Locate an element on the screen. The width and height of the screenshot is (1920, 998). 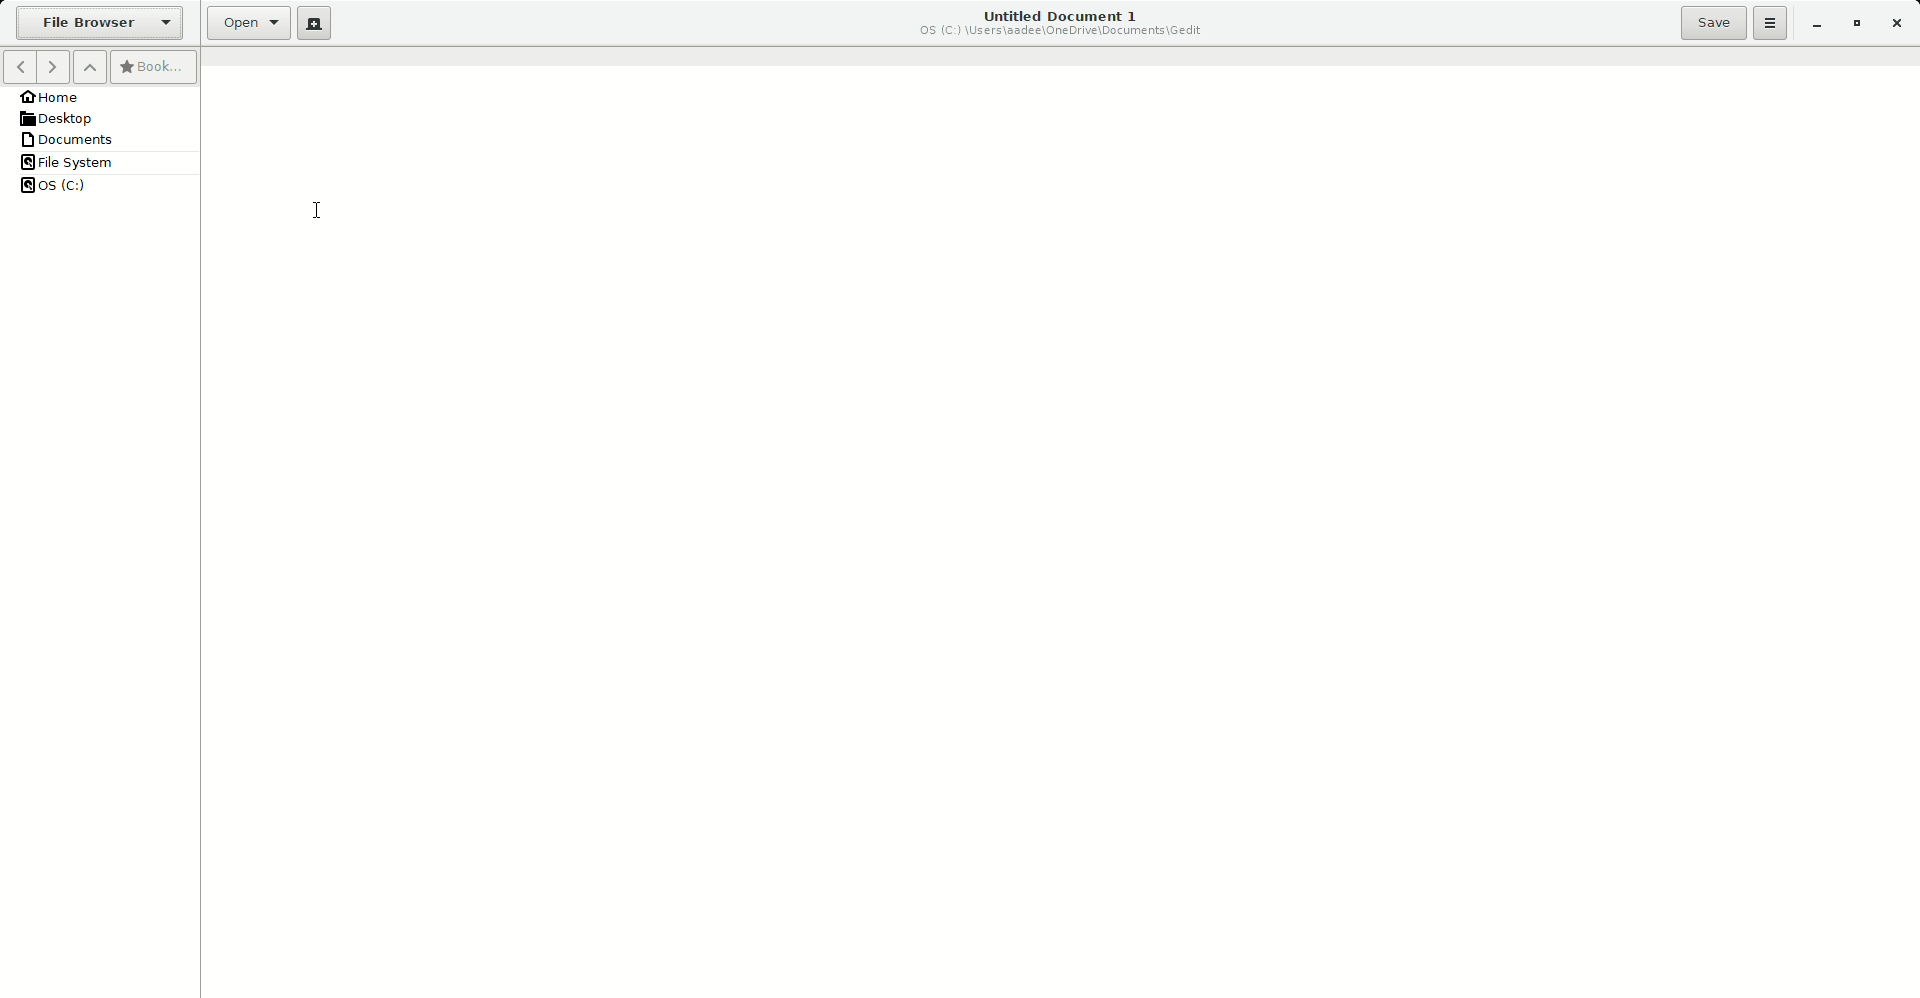
Close is located at coordinates (1895, 21).